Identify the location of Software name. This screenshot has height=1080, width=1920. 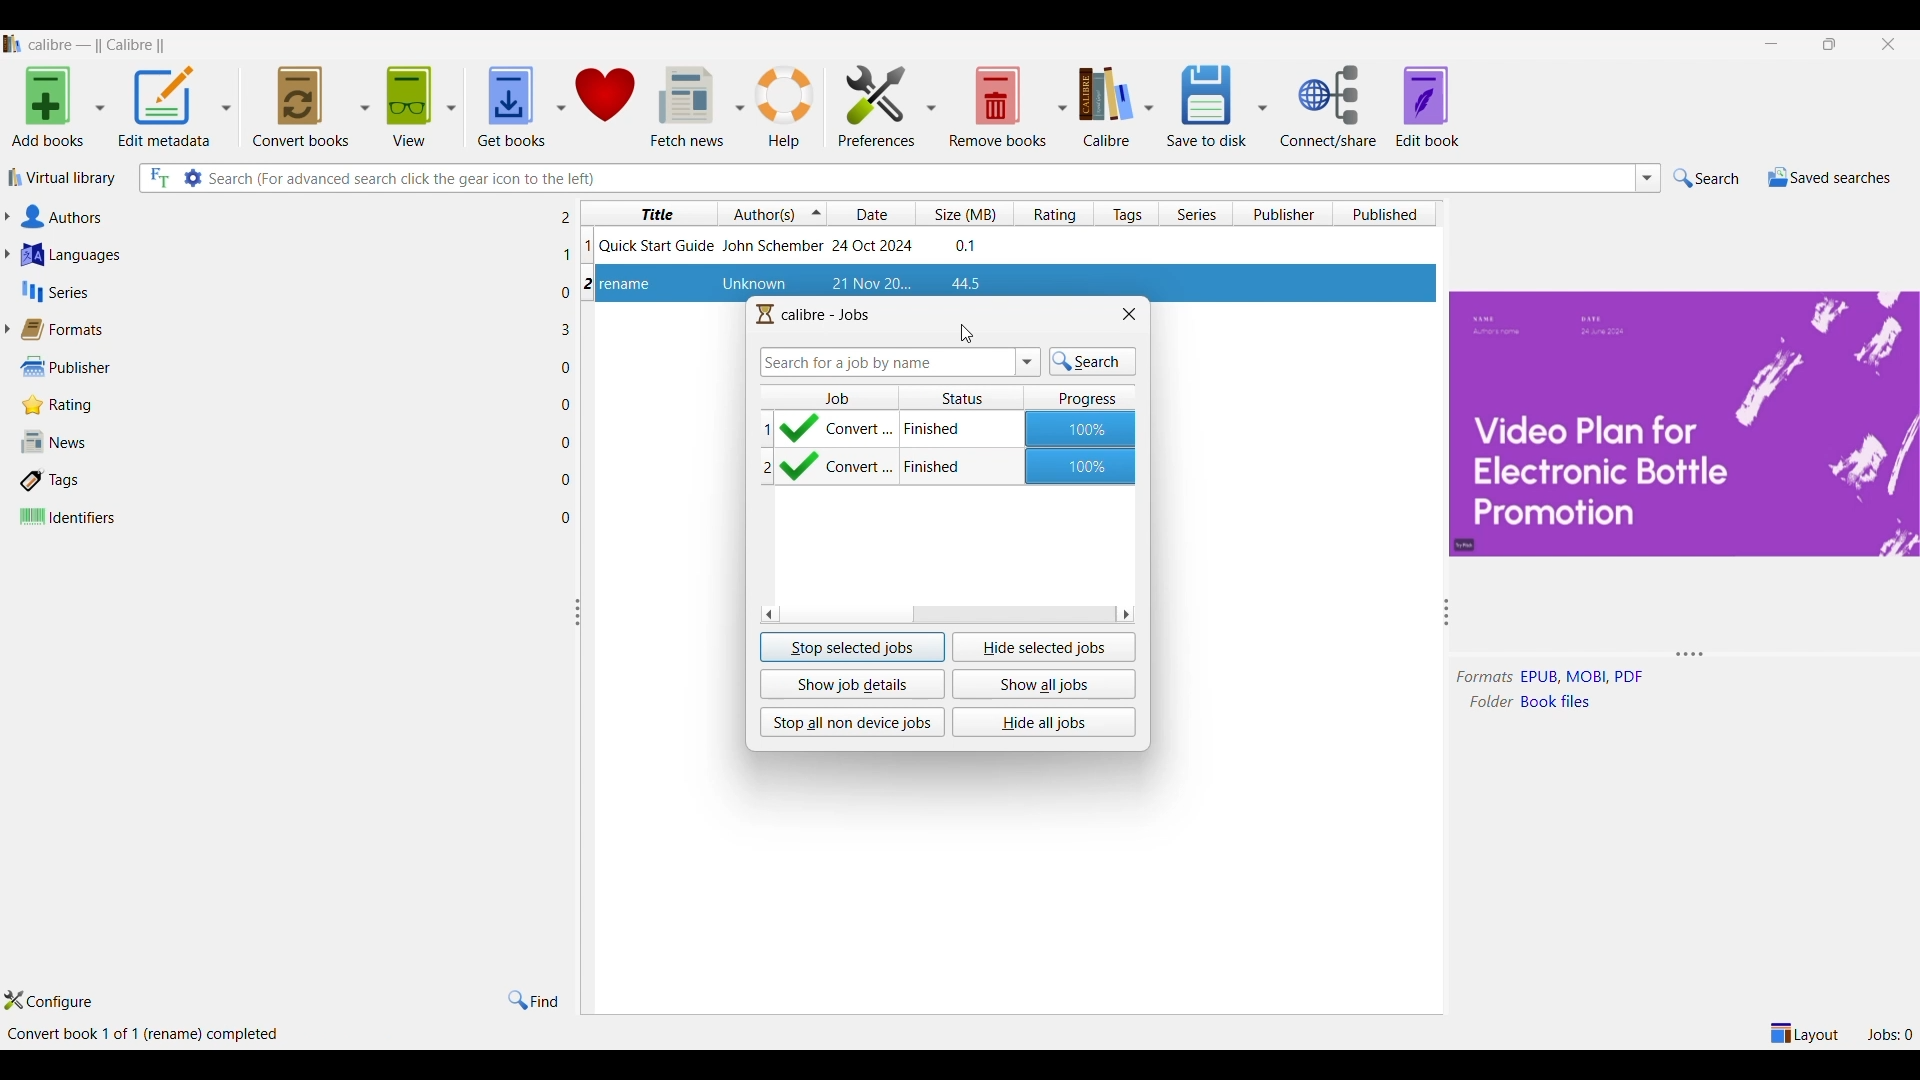
(102, 47).